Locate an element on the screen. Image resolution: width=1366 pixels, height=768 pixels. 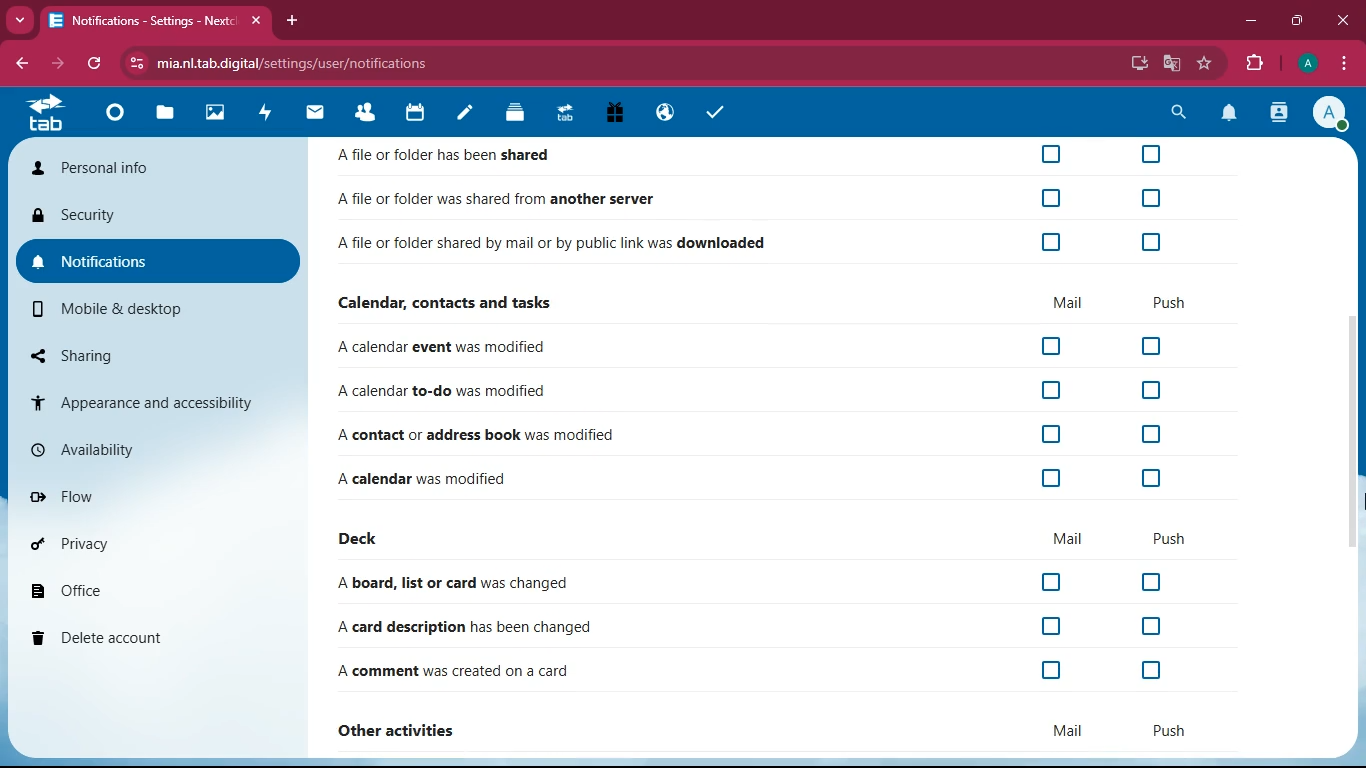
Upgrade is located at coordinates (566, 115).